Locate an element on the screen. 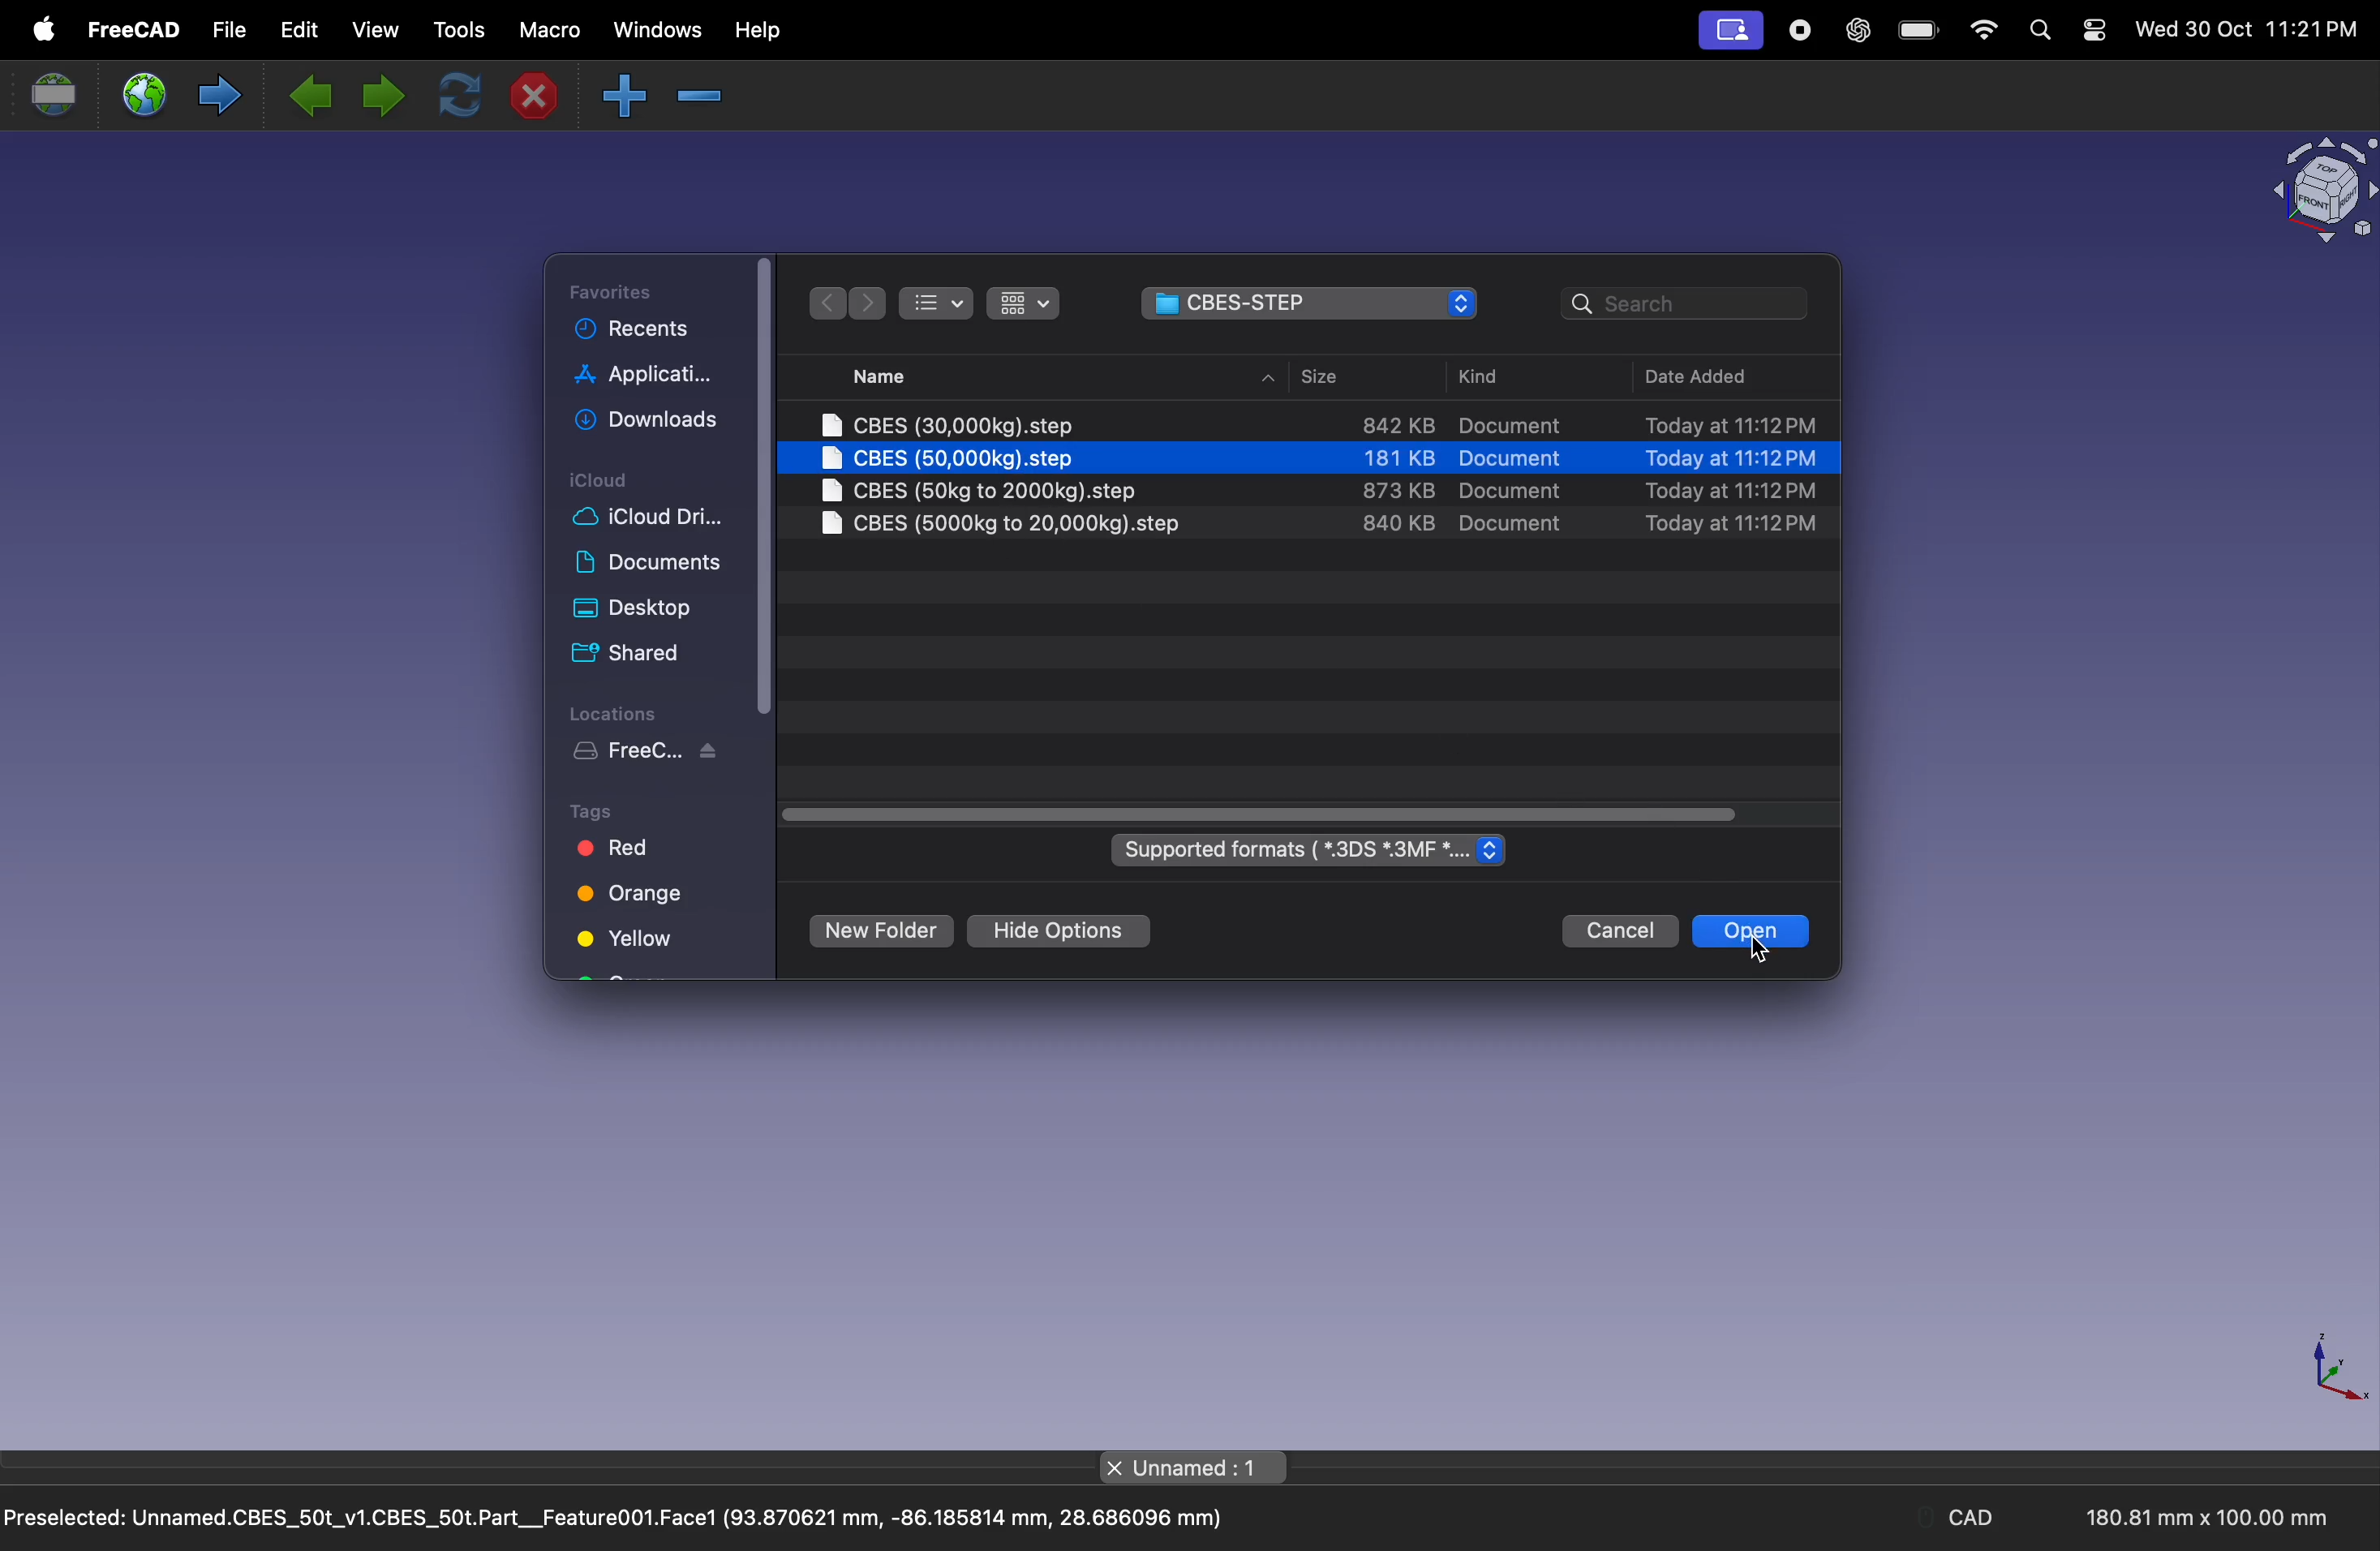 This screenshot has height=1551, width=2380. wifi is located at coordinates (1982, 33).